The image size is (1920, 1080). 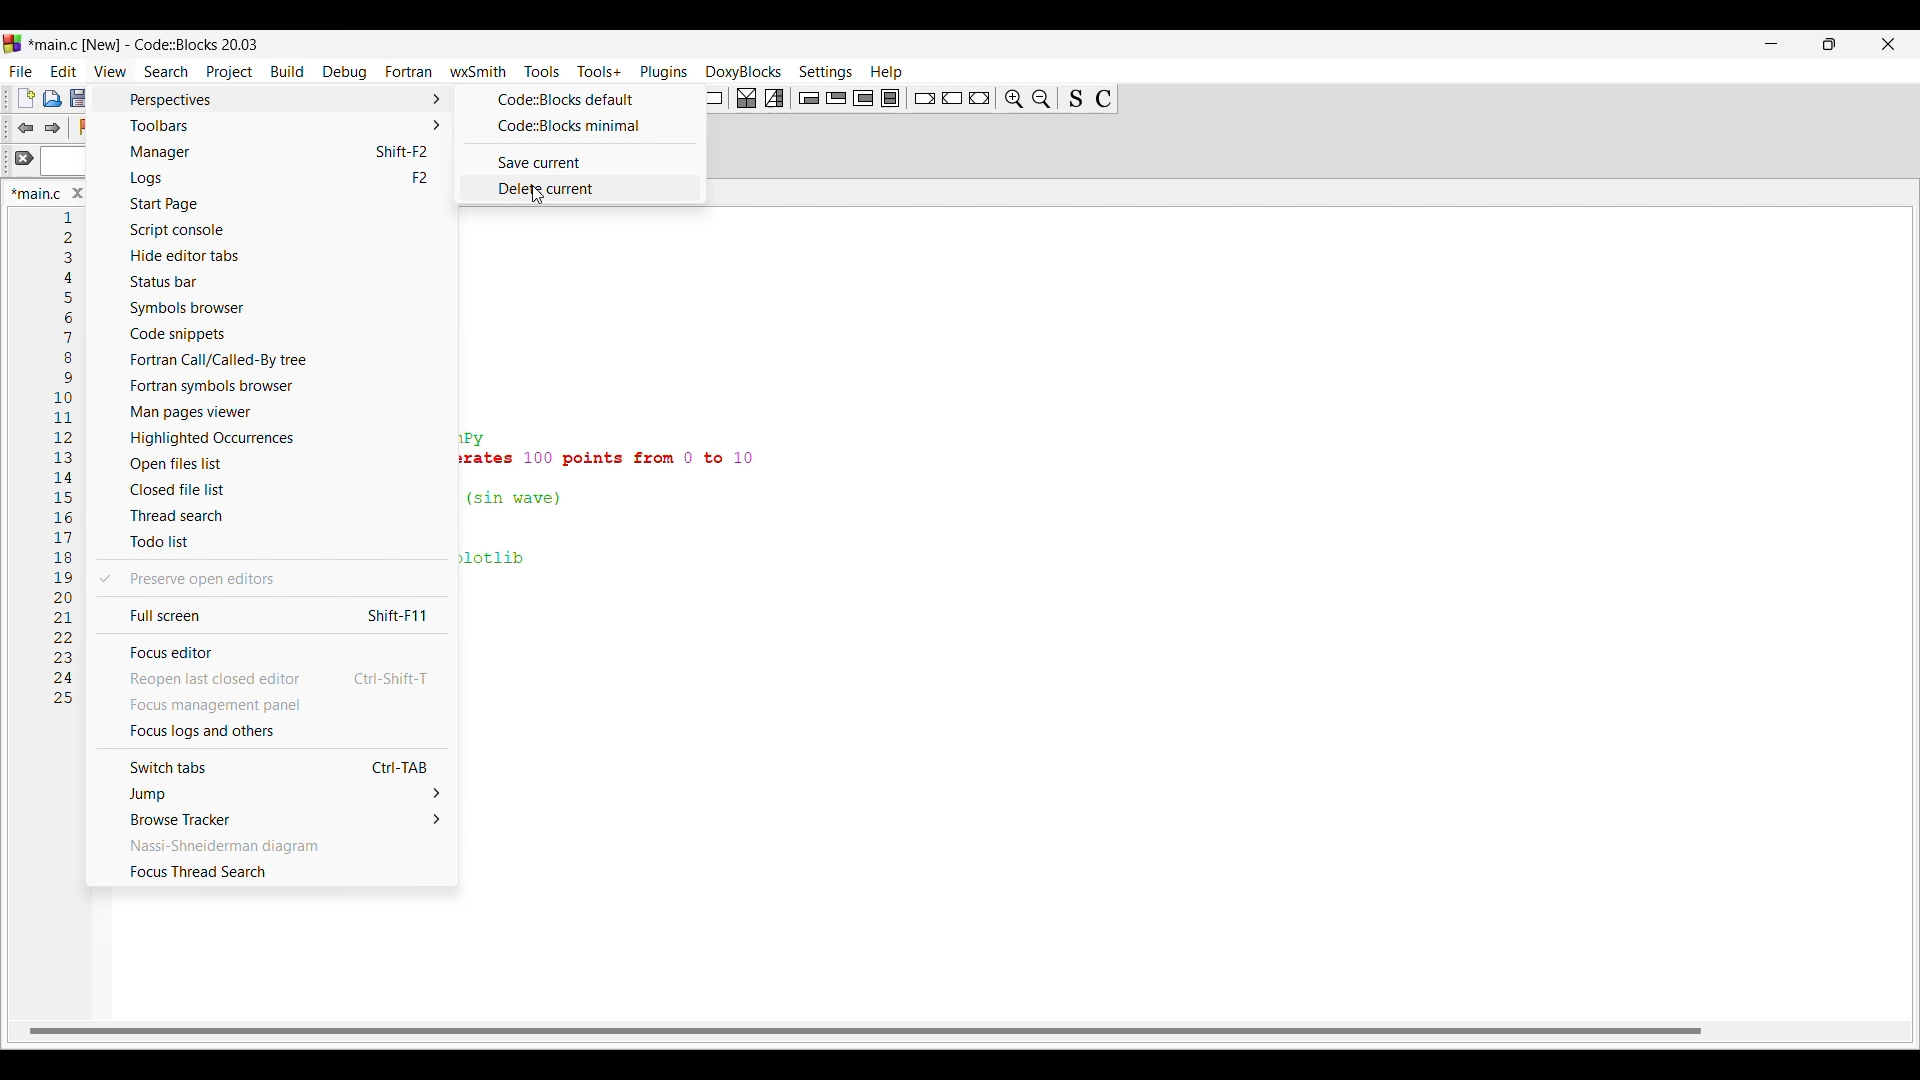 What do you see at coordinates (25, 98) in the screenshot?
I see `New file` at bounding box center [25, 98].